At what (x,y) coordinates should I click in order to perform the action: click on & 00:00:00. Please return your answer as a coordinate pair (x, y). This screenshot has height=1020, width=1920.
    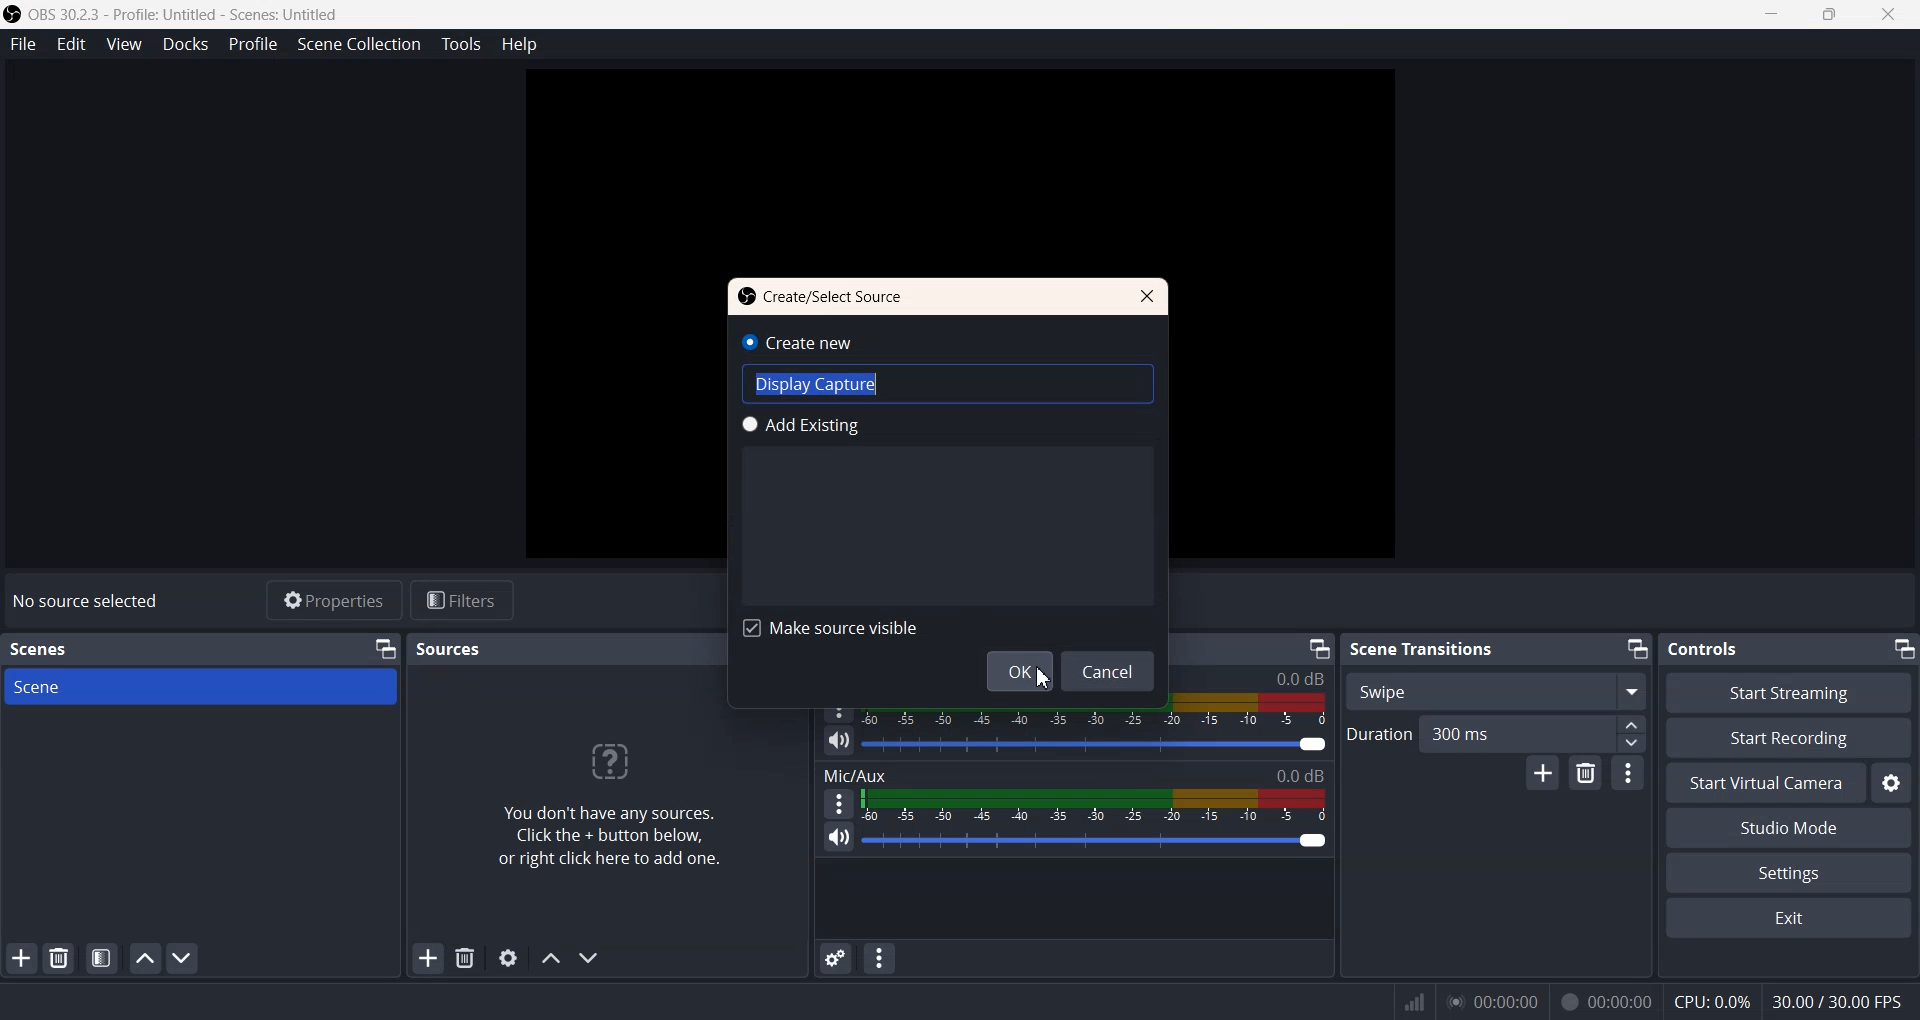
    Looking at the image, I should click on (1606, 1002).